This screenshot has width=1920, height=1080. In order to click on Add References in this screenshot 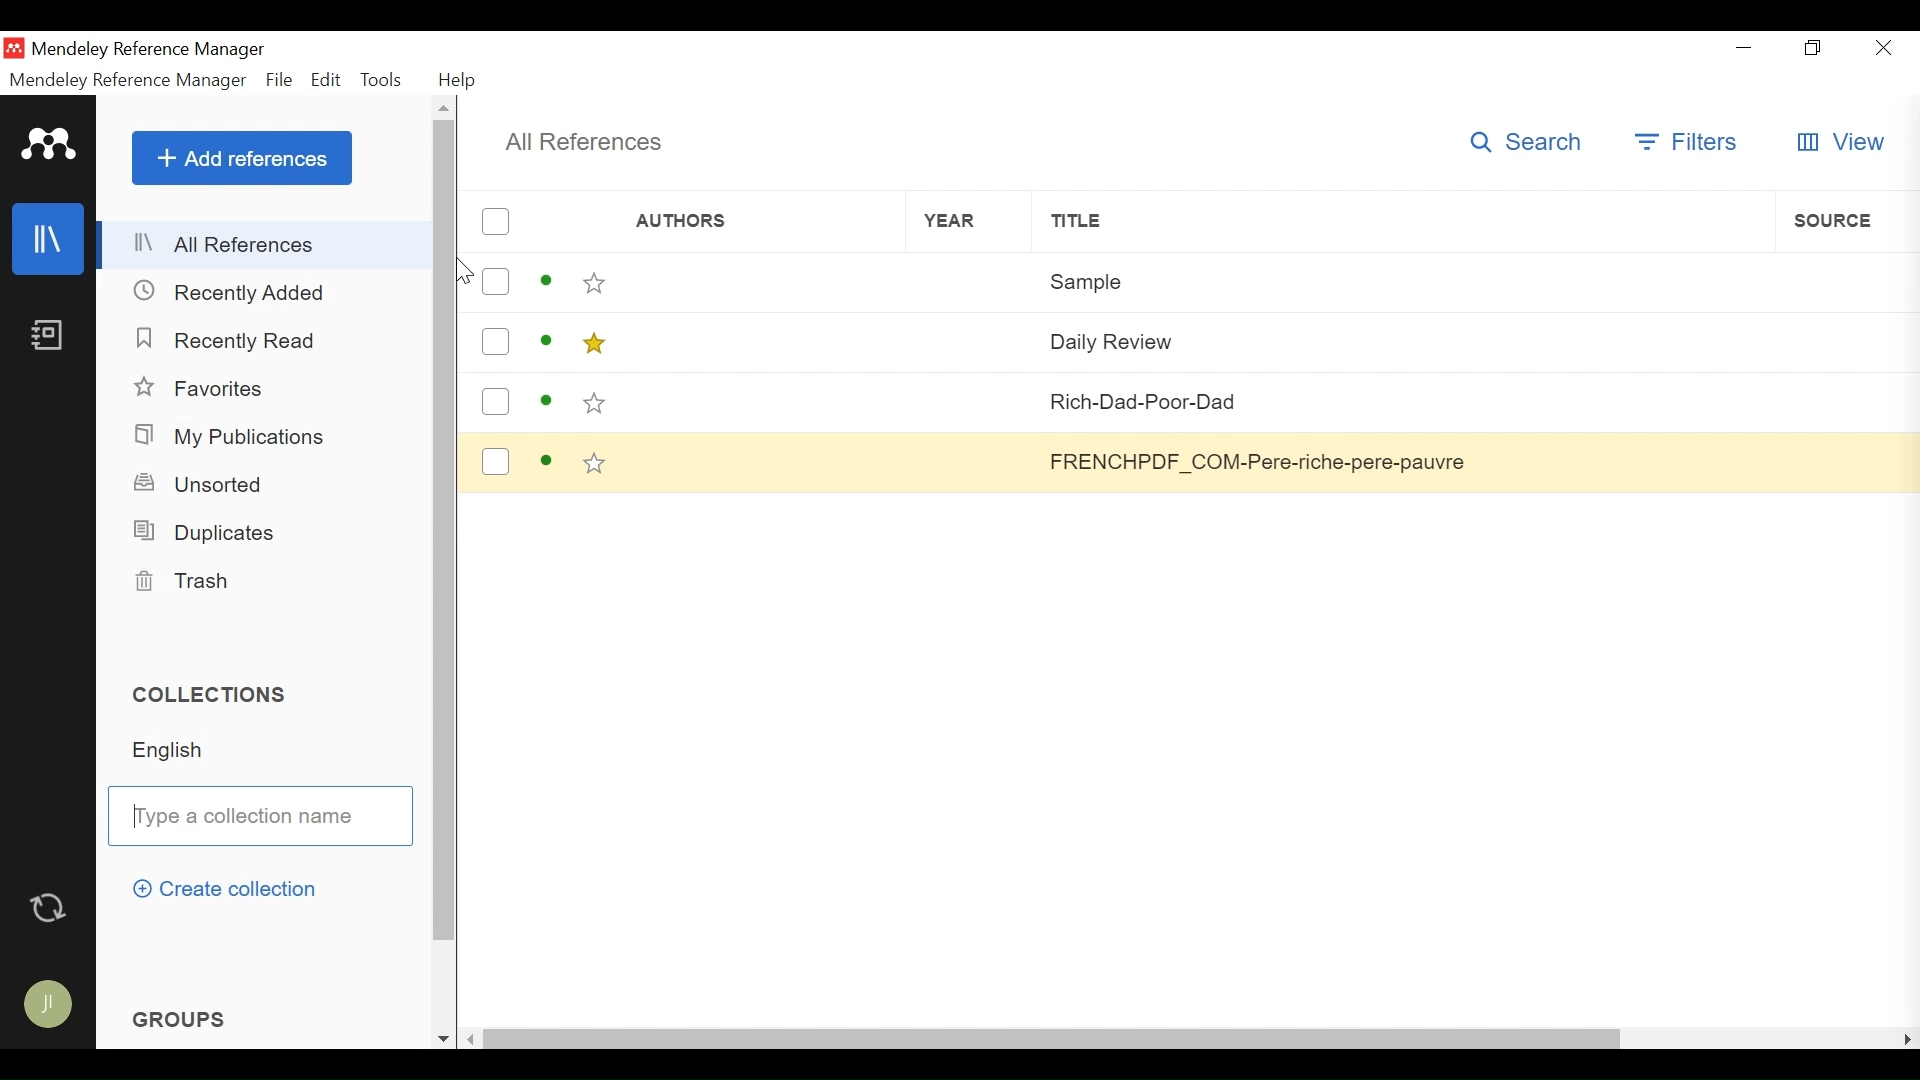, I will do `click(242, 157)`.